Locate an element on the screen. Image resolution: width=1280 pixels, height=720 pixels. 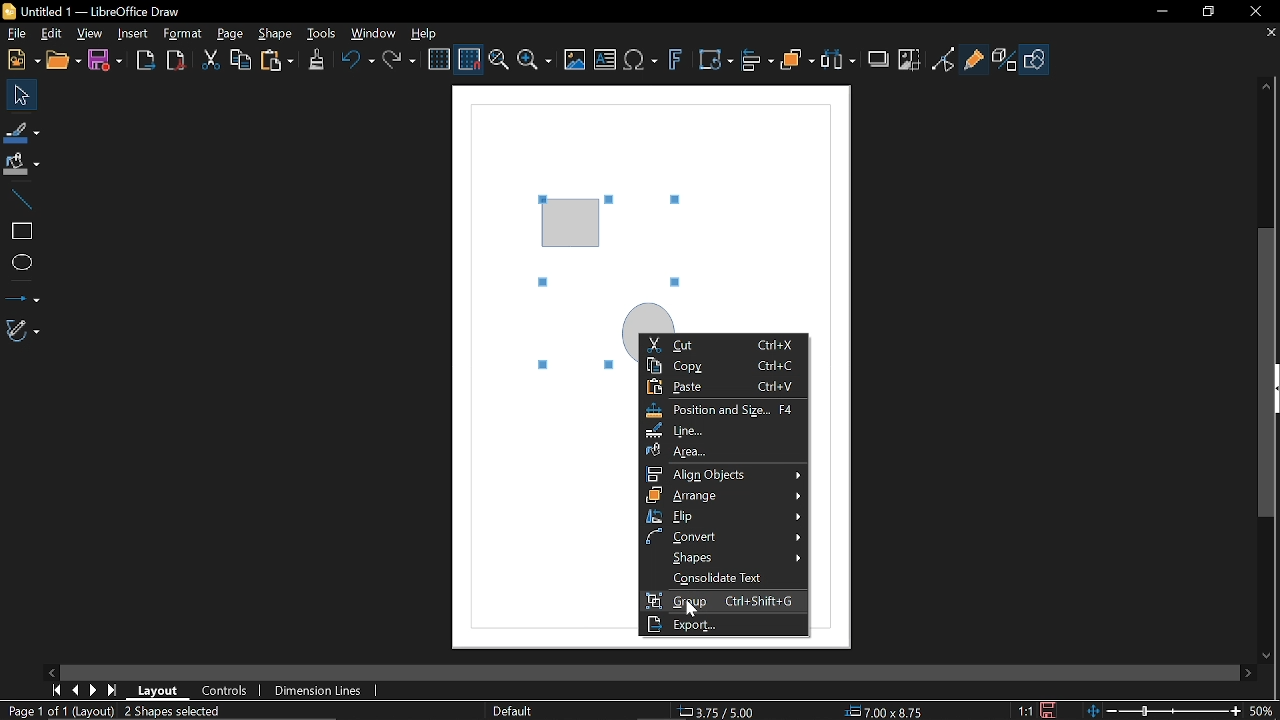
Zoom is located at coordinates (537, 62).